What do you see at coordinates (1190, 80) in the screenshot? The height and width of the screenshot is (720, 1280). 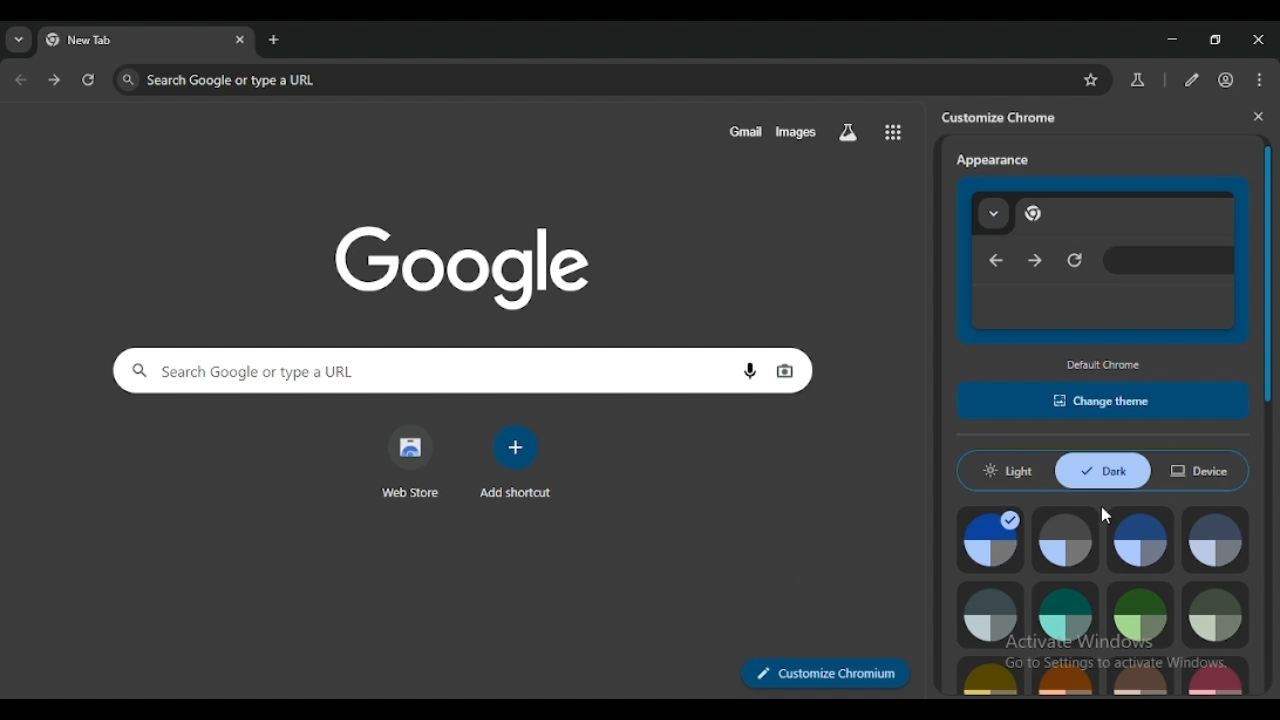 I see `edit` at bounding box center [1190, 80].